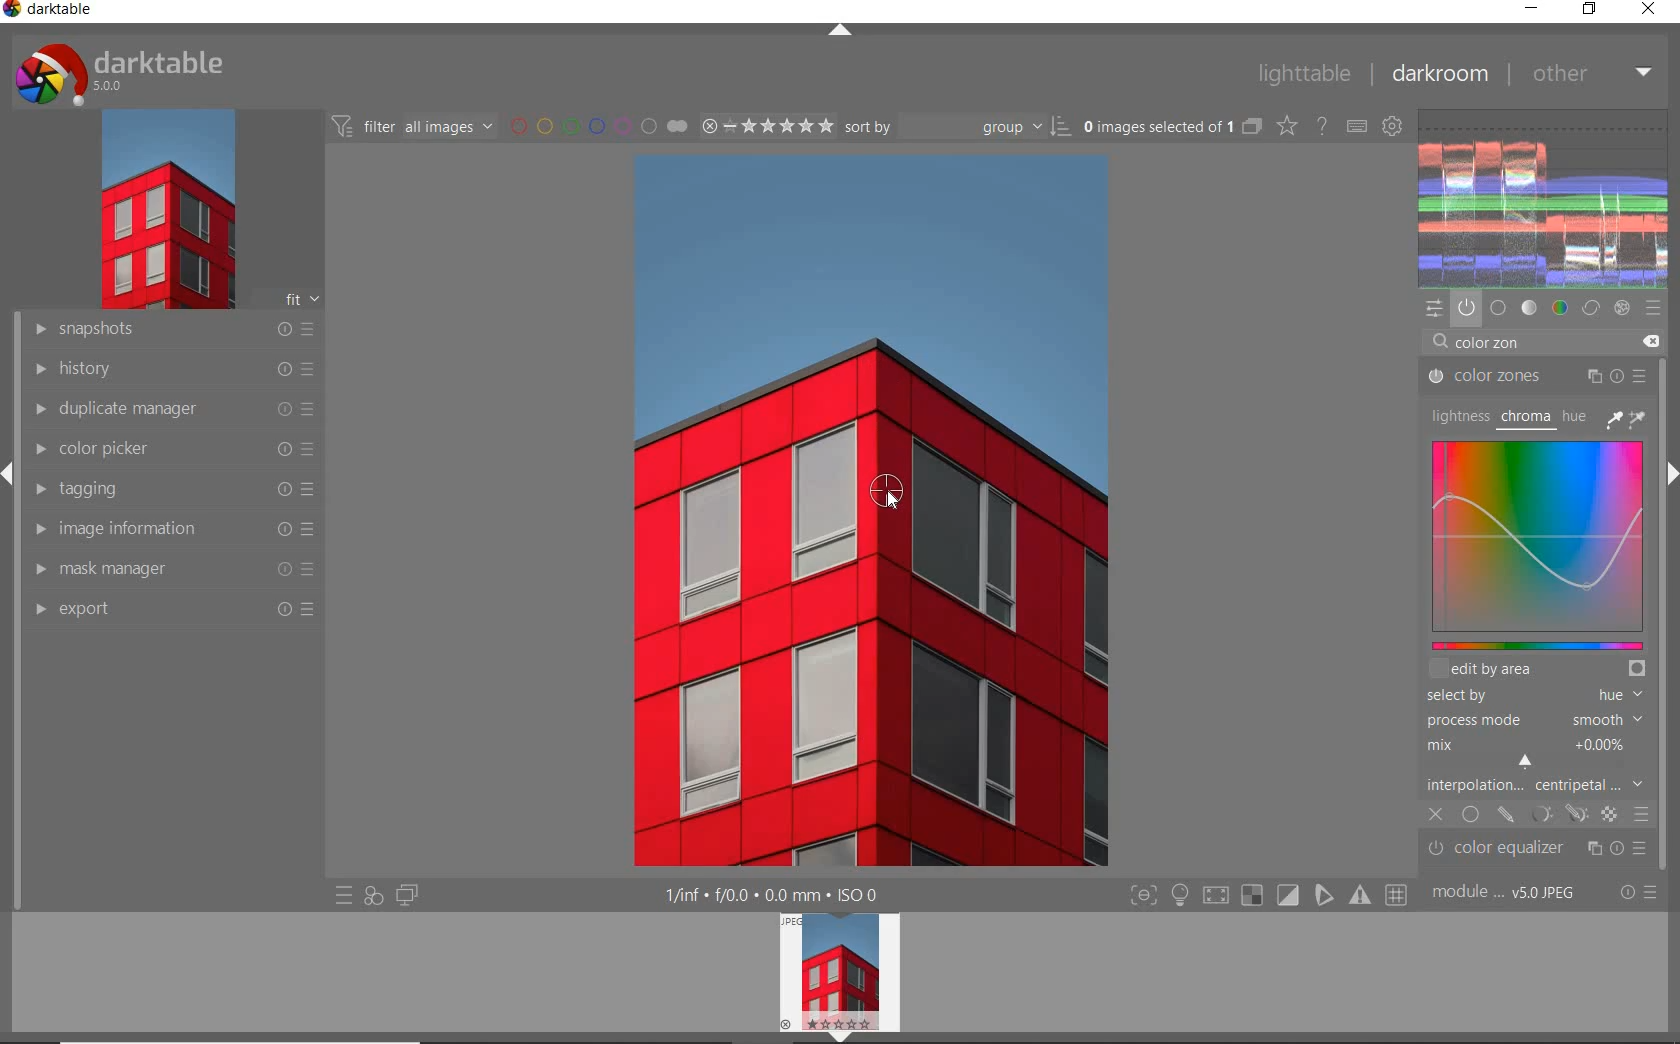 The image size is (1680, 1044). What do you see at coordinates (835, 971) in the screenshot?
I see `image preview` at bounding box center [835, 971].